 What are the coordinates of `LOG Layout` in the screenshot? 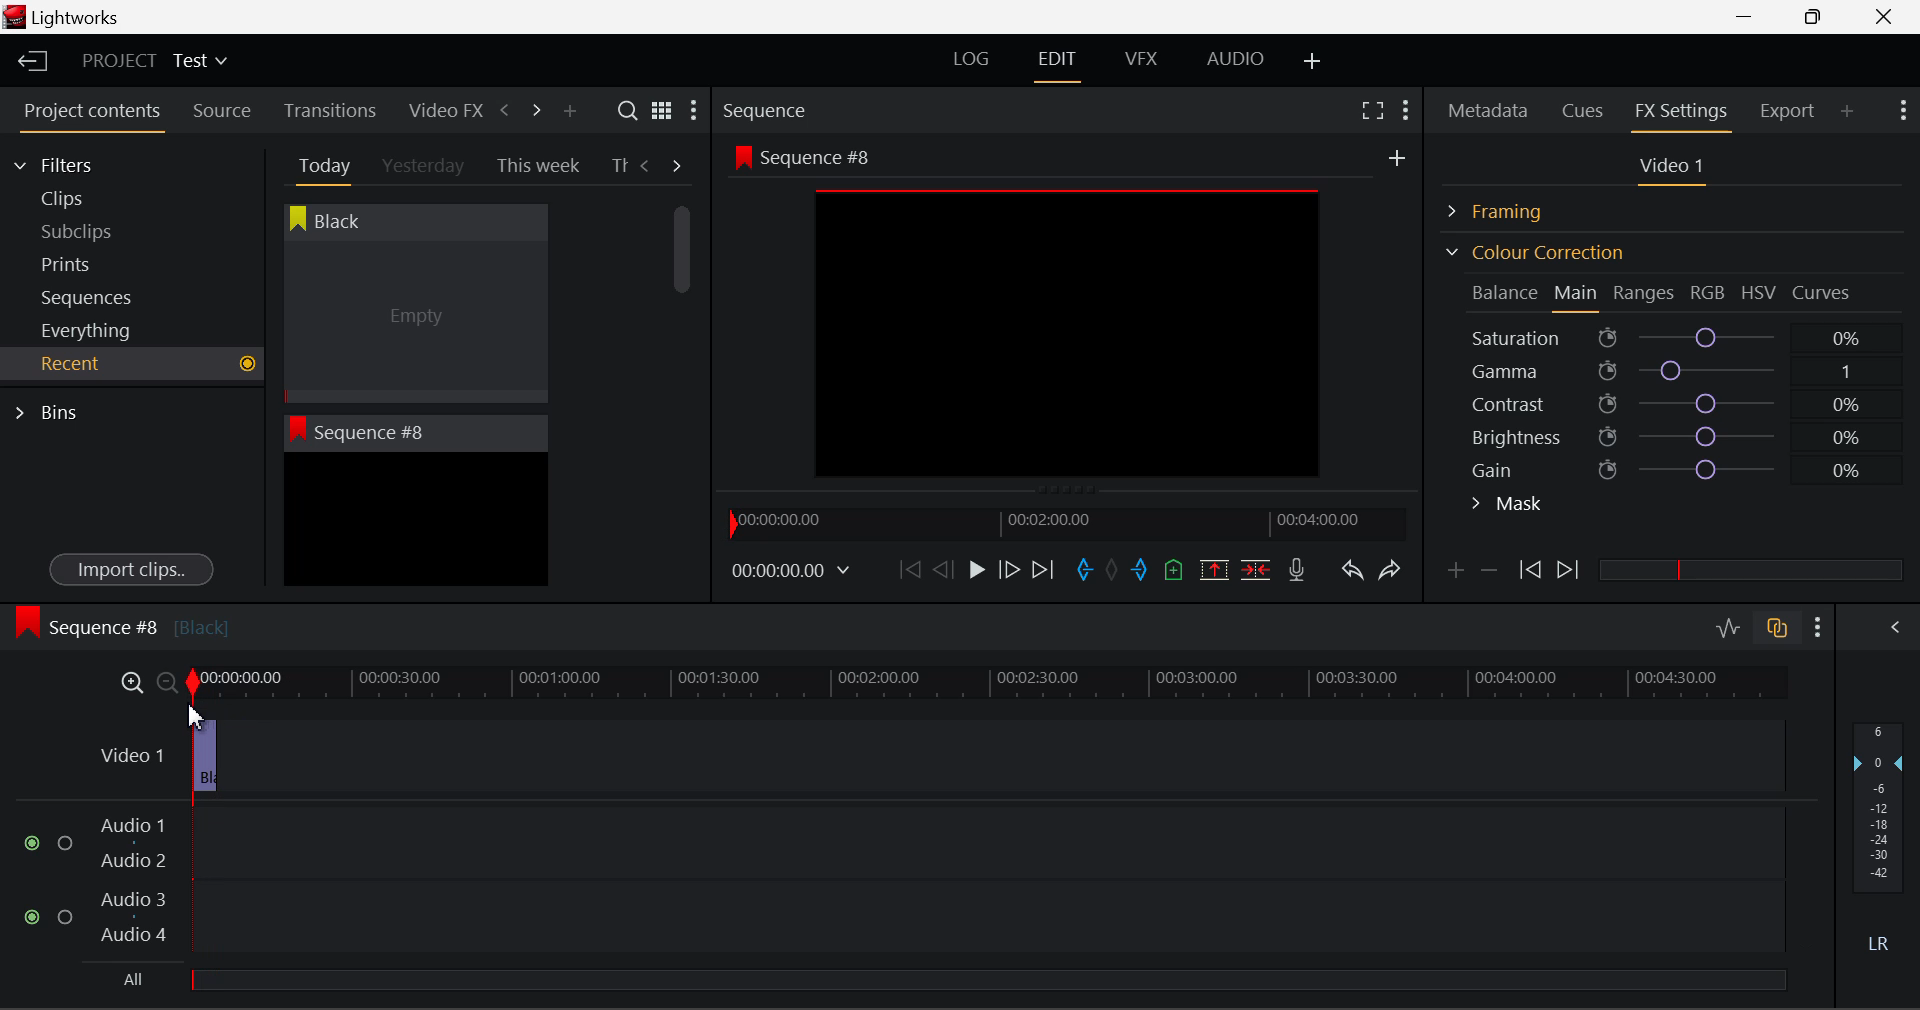 It's located at (970, 58).